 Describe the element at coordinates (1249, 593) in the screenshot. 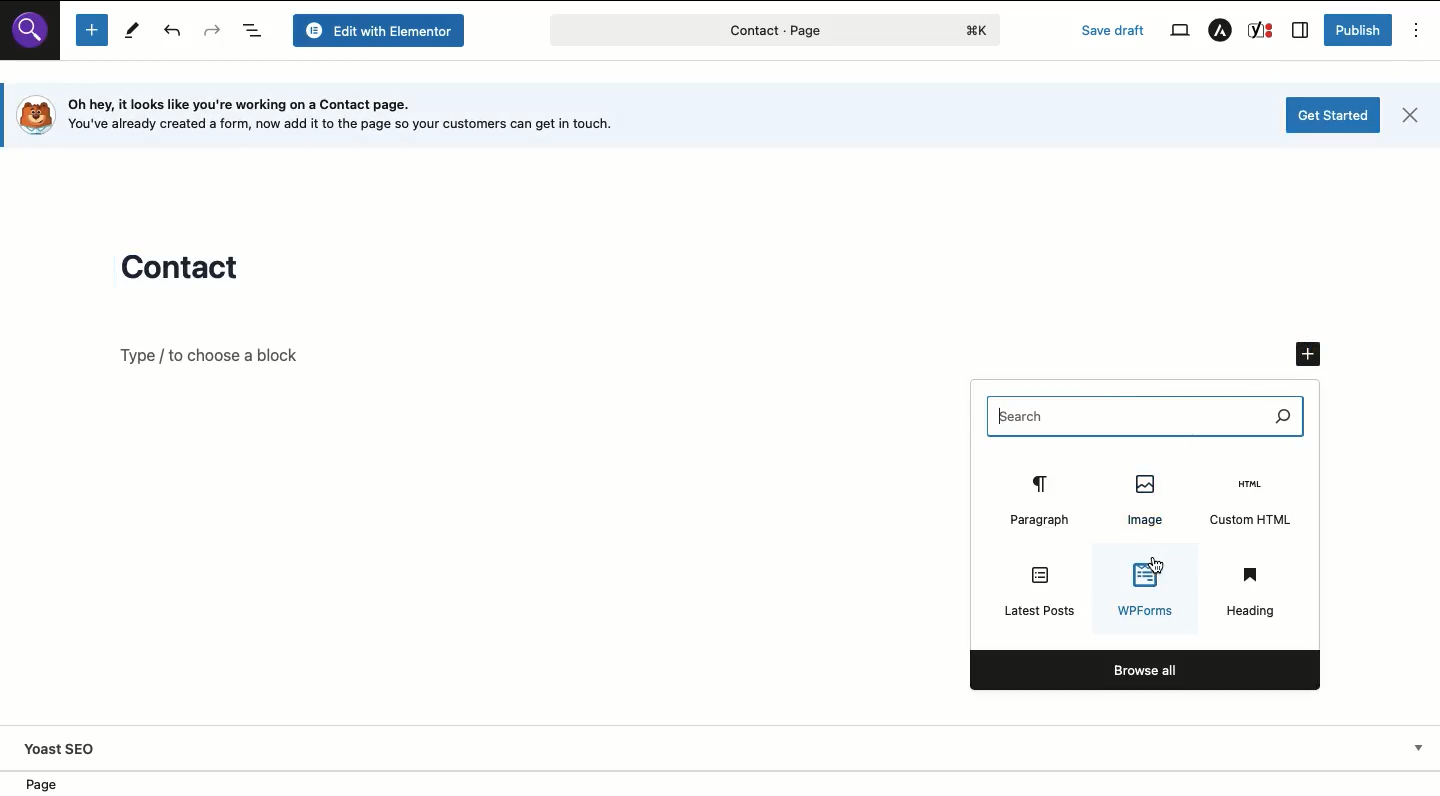

I see `Heading` at that location.